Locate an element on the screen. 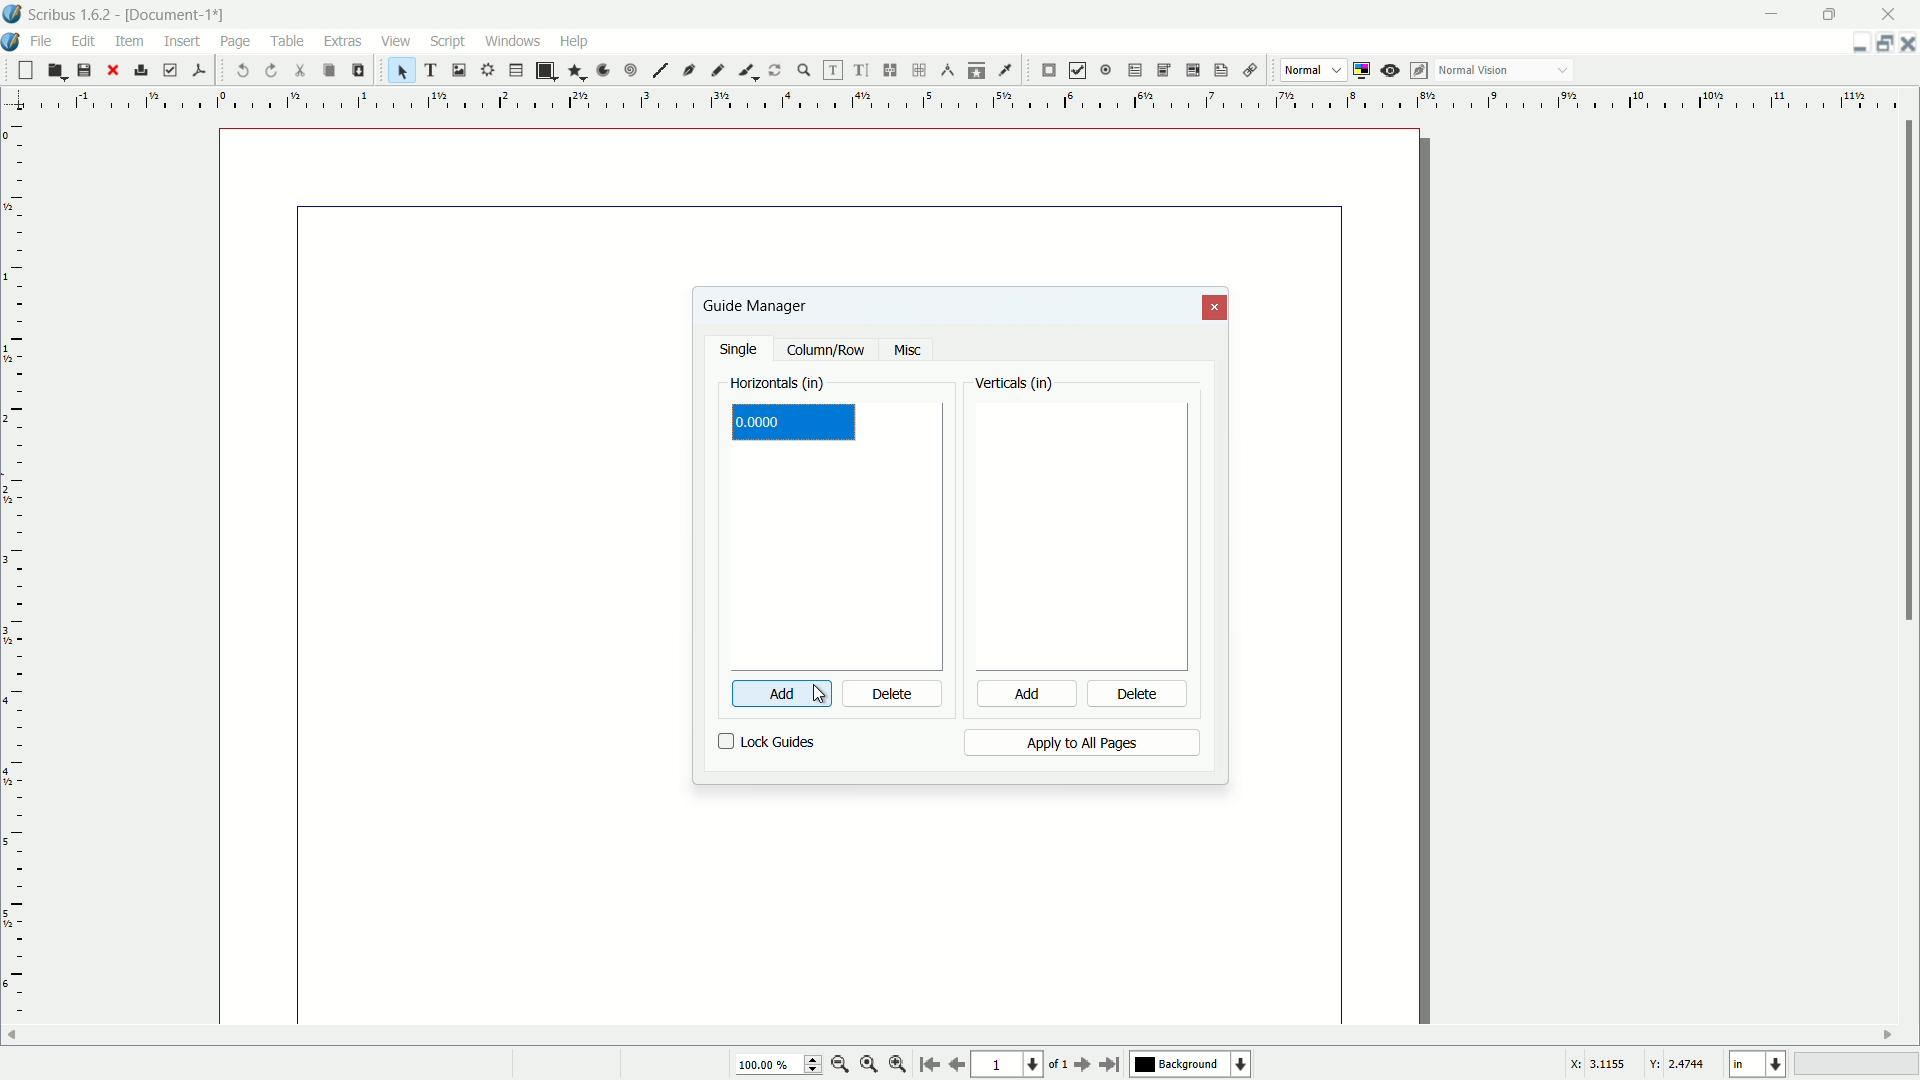  unlink text frames is located at coordinates (922, 70).